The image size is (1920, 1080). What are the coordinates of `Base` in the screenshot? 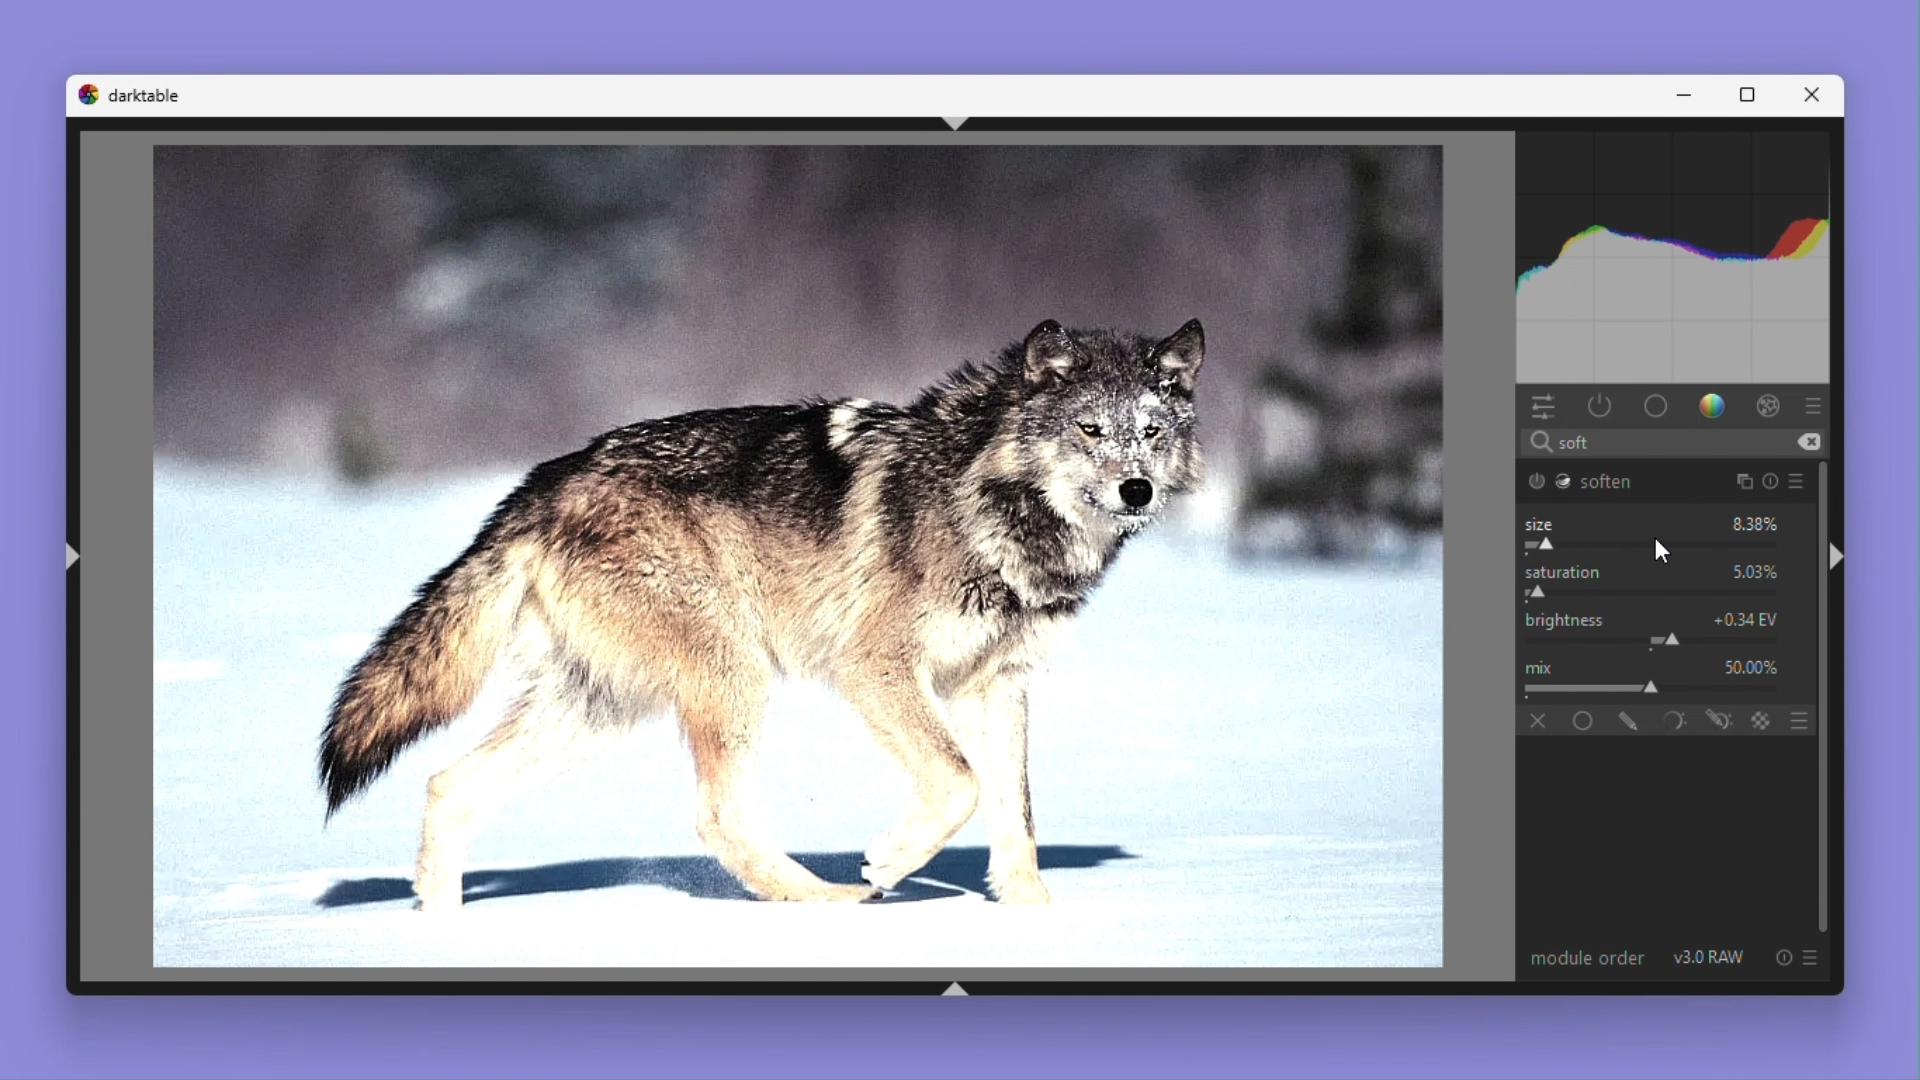 It's located at (1657, 407).